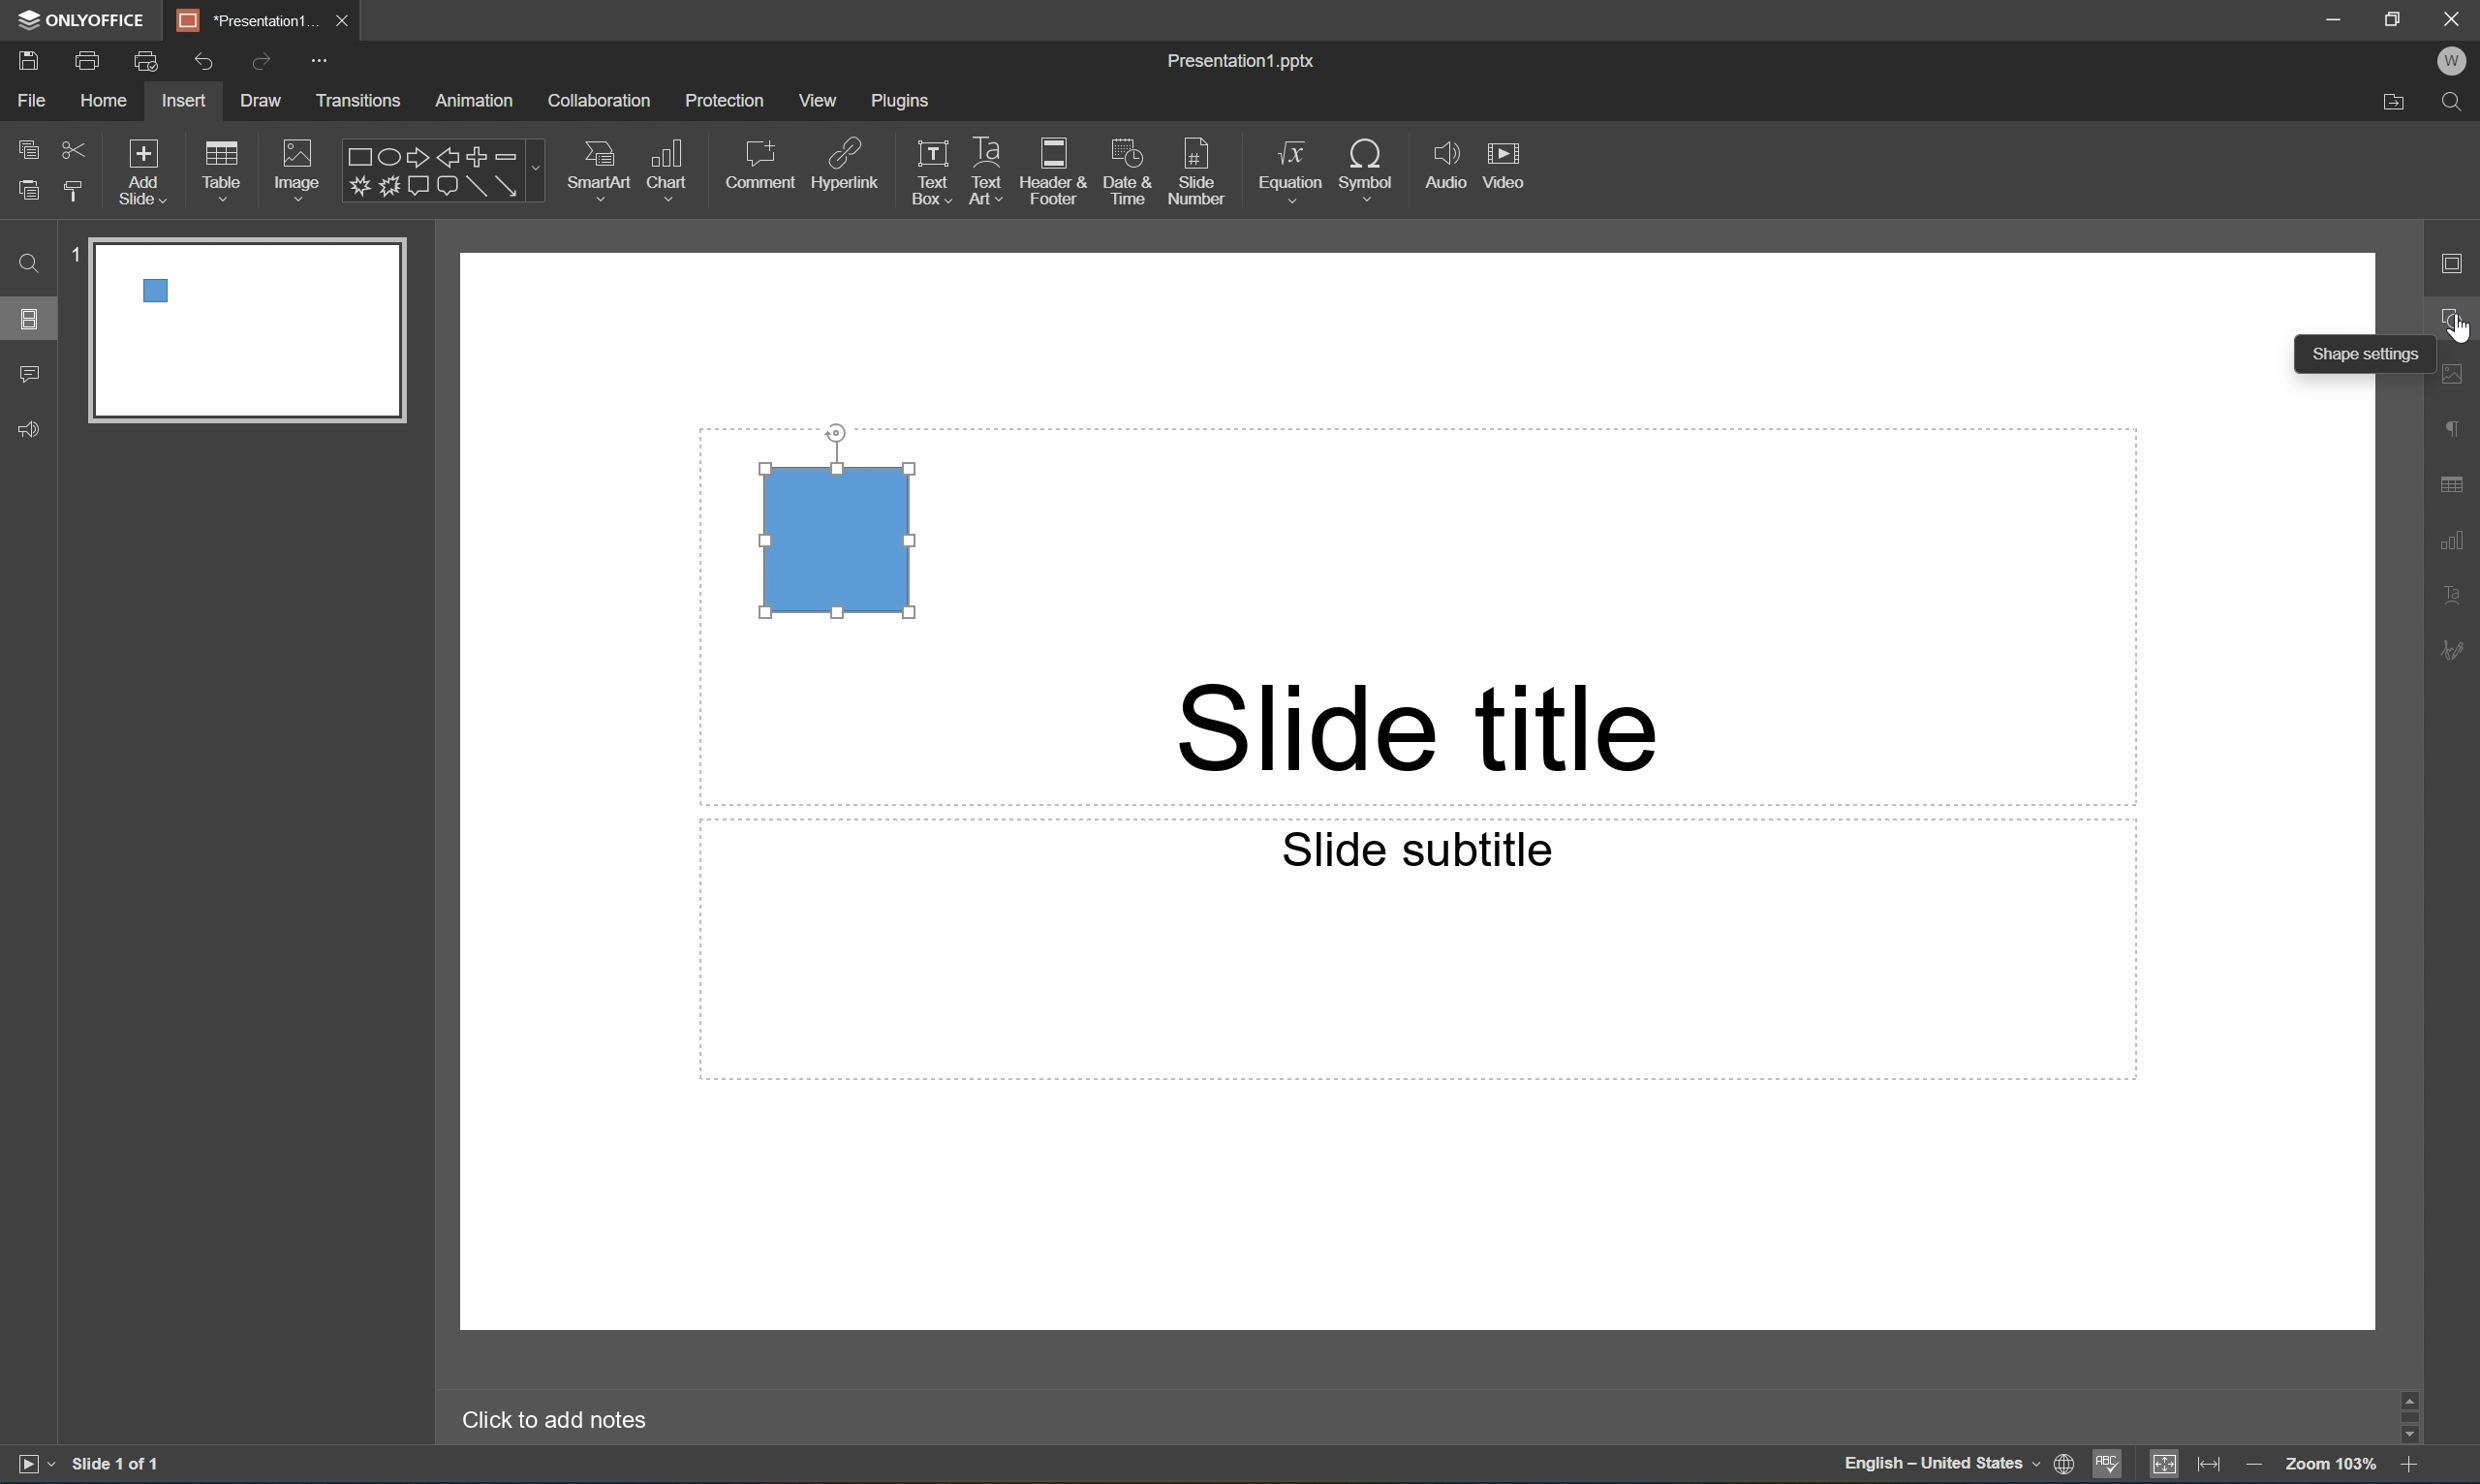 The image size is (2480, 1484). Describe the element at coordinates (1197, 165) in the screenshot. I see `Slide number` at that location.